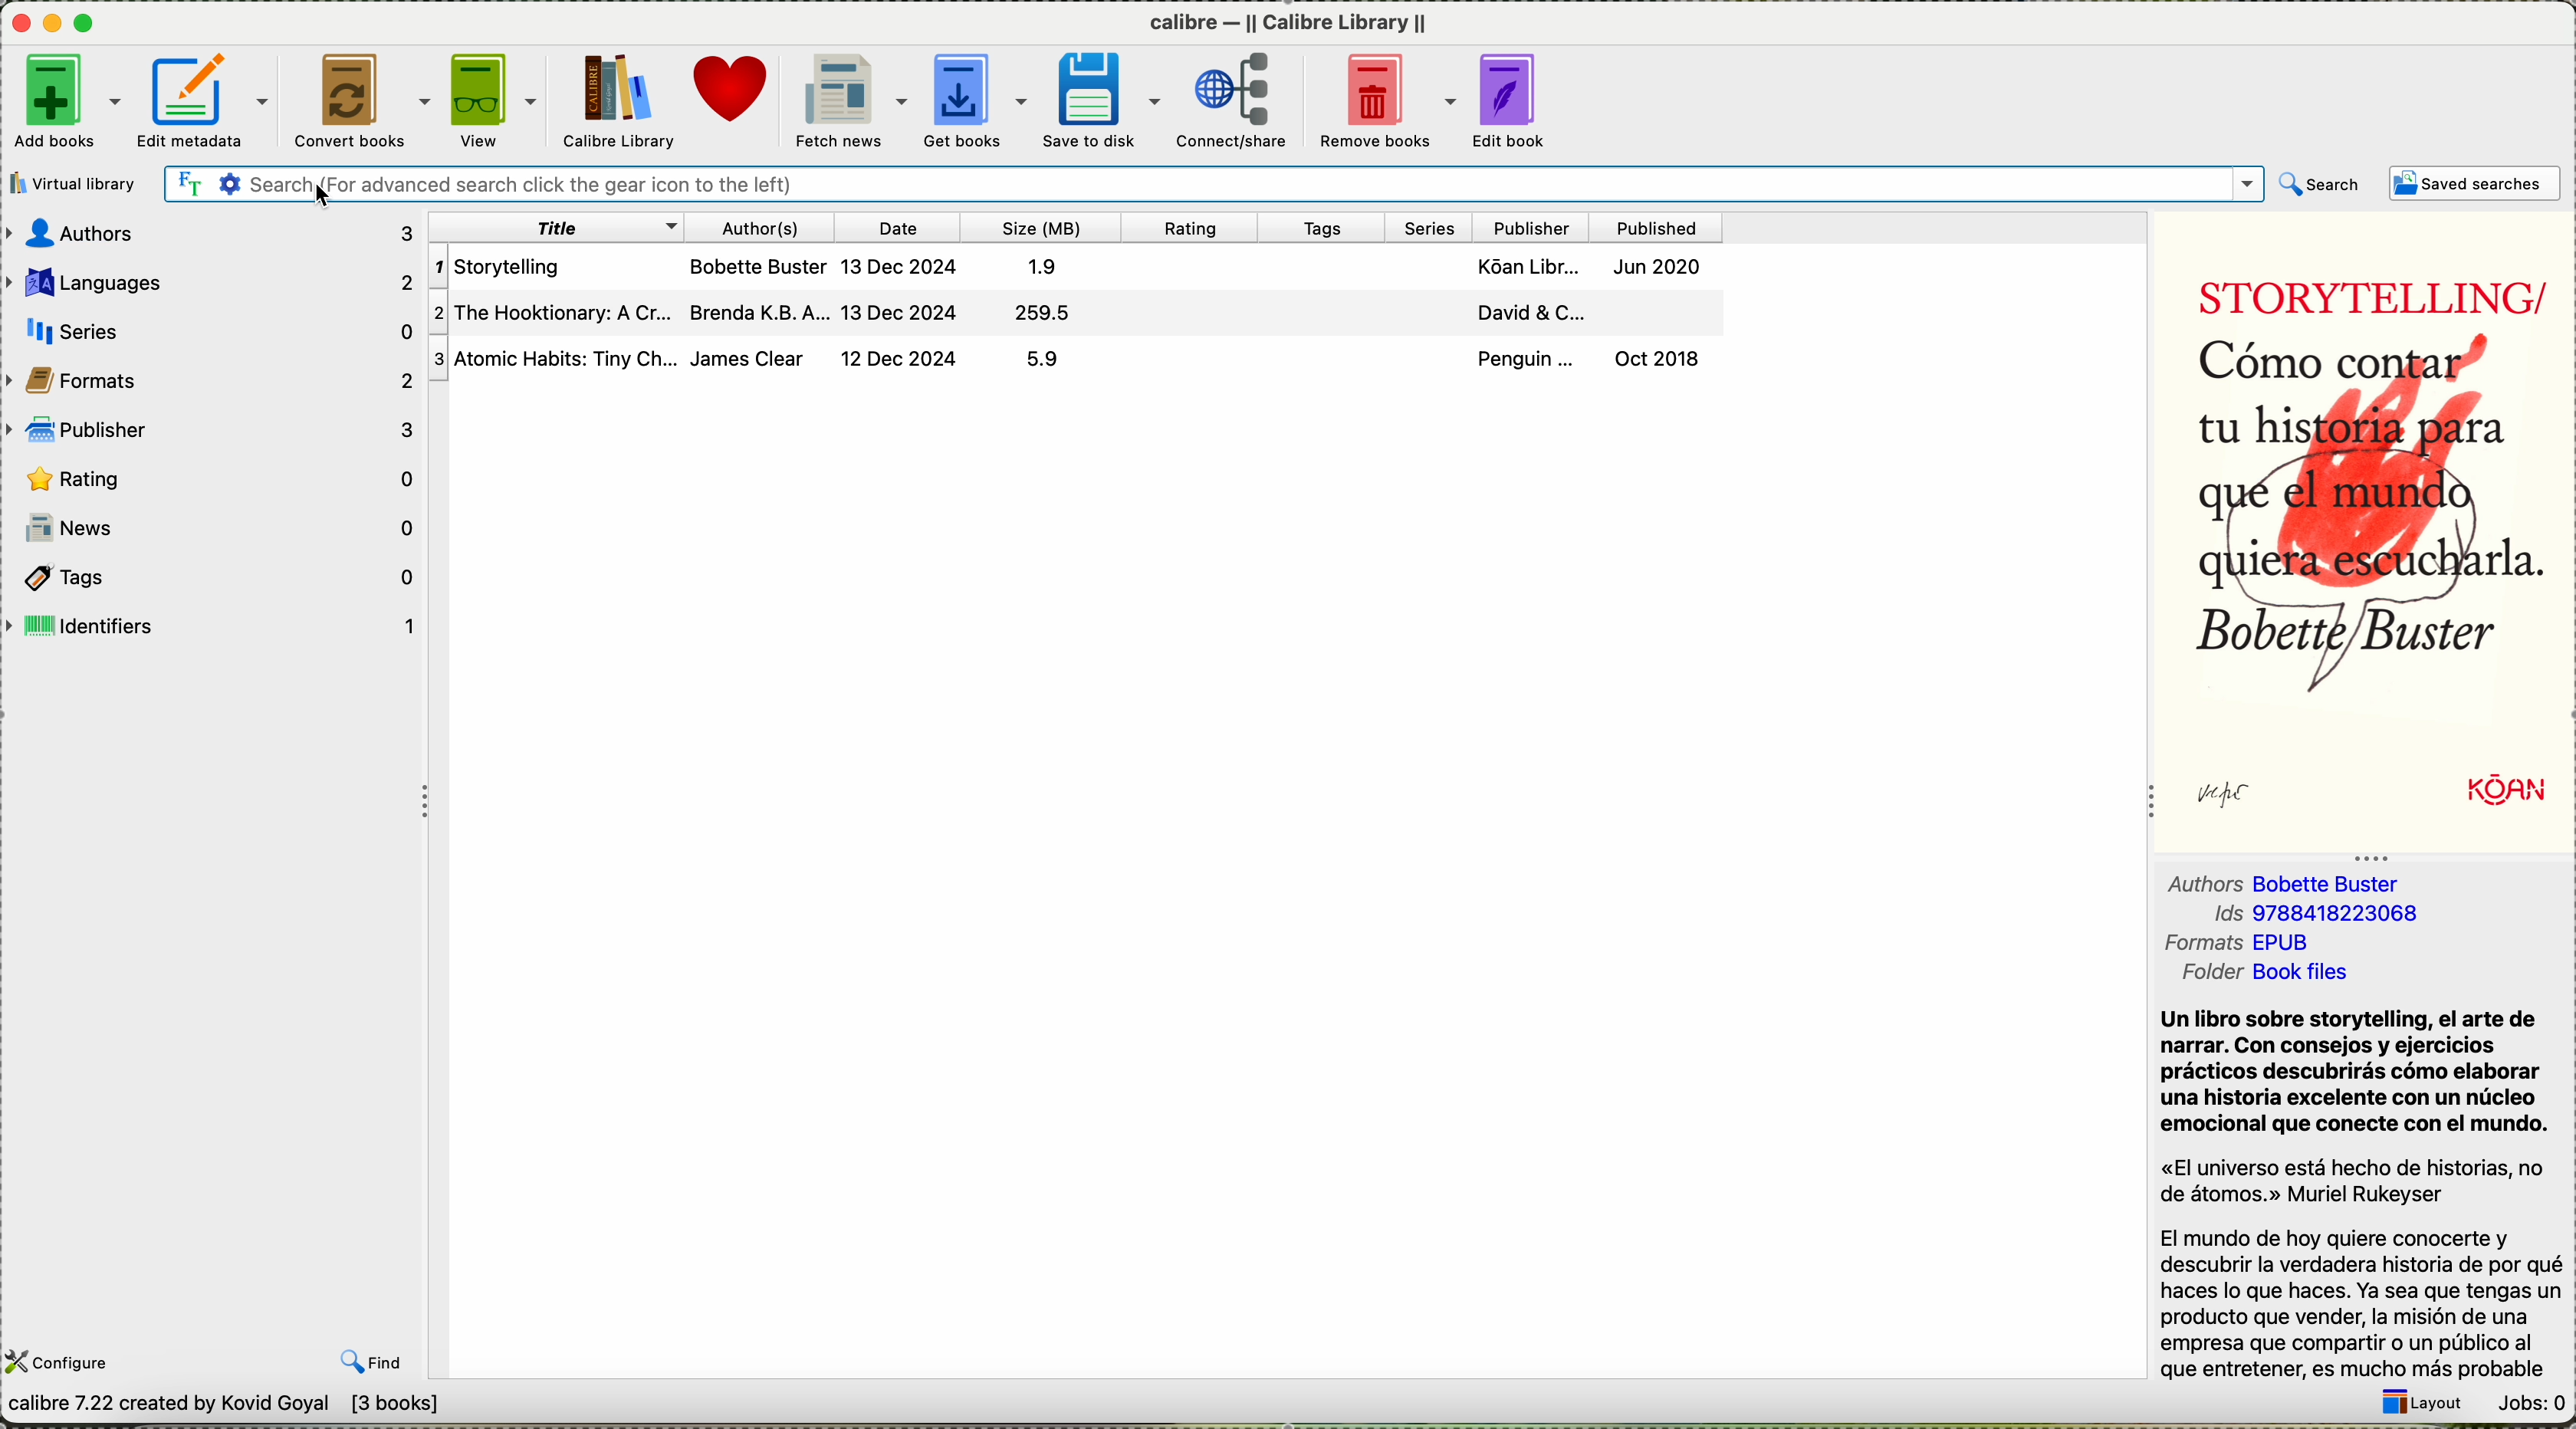 The width and height of the screenshot is (2576, 1429). Describe the element at coordinates (2337, 885) in the screenshot. I see `Bobettle Buster` at that location.